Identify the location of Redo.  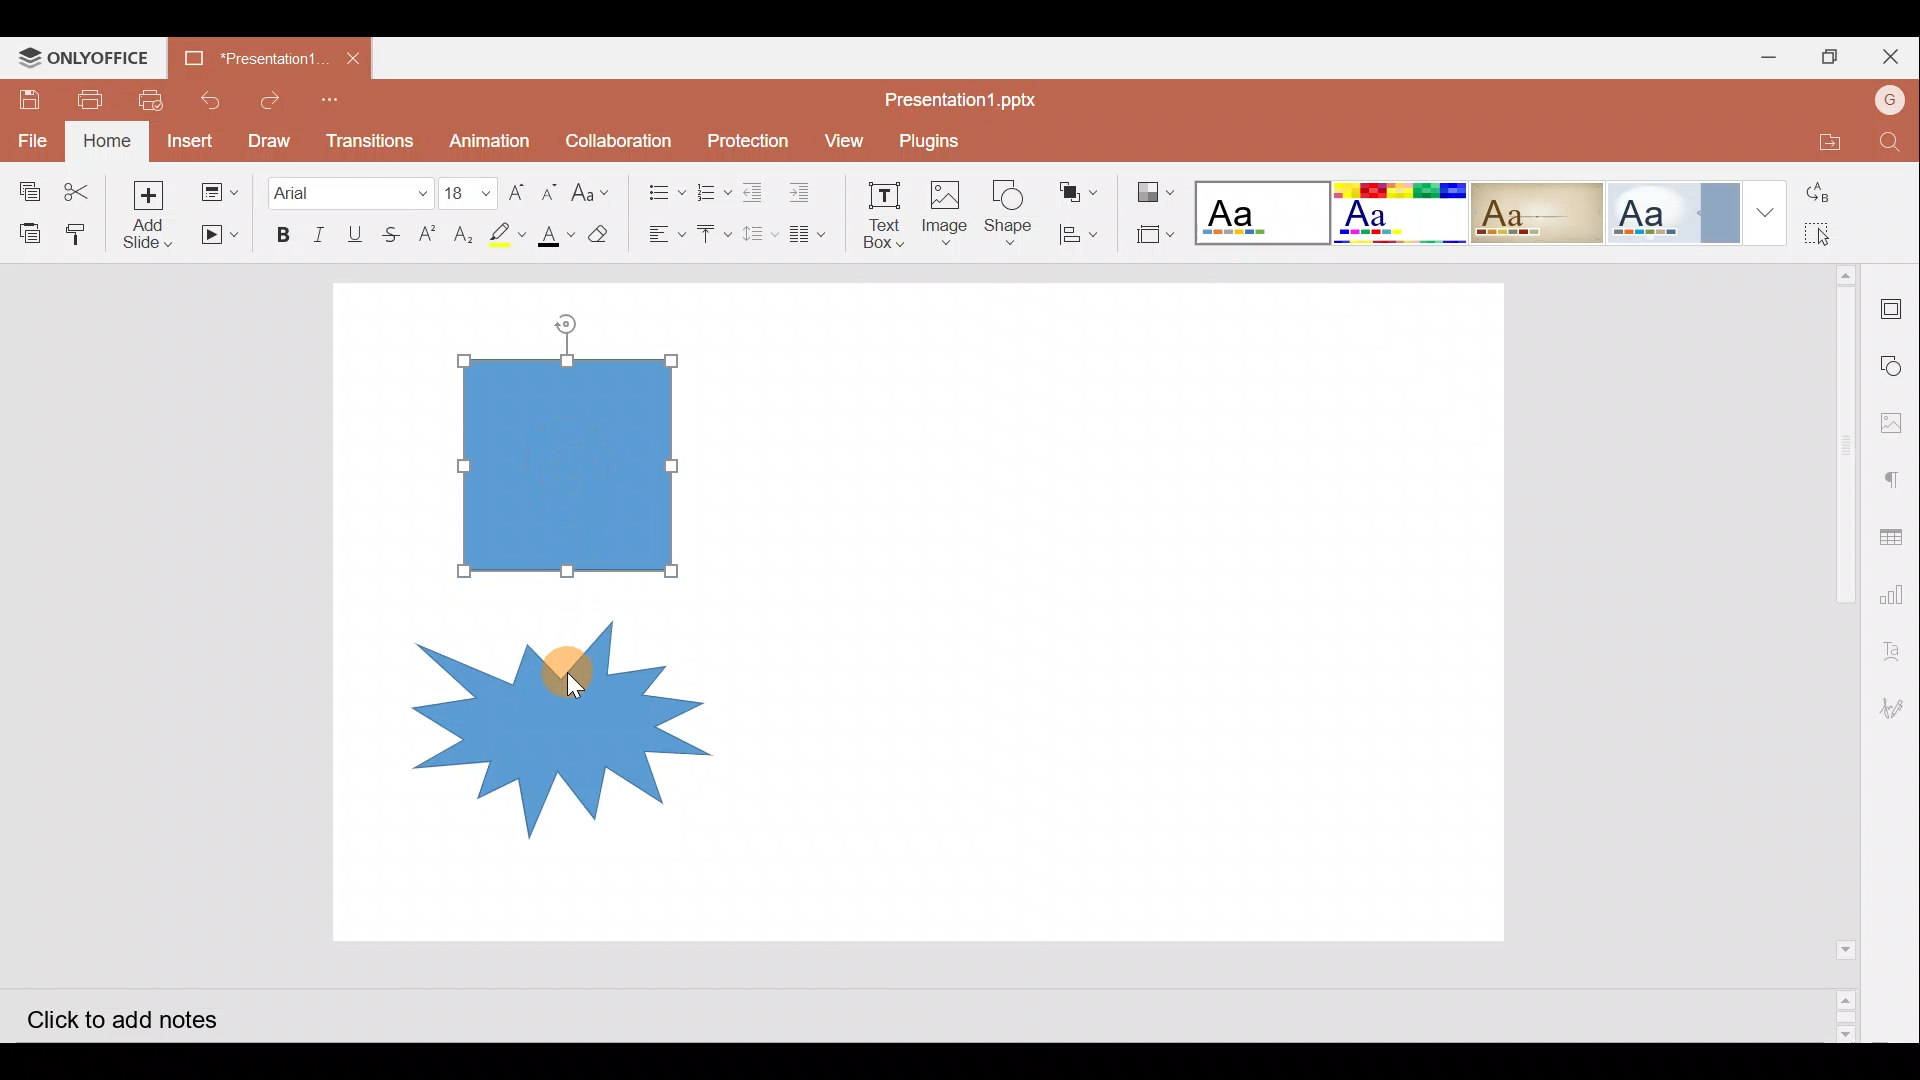
(268, 95).